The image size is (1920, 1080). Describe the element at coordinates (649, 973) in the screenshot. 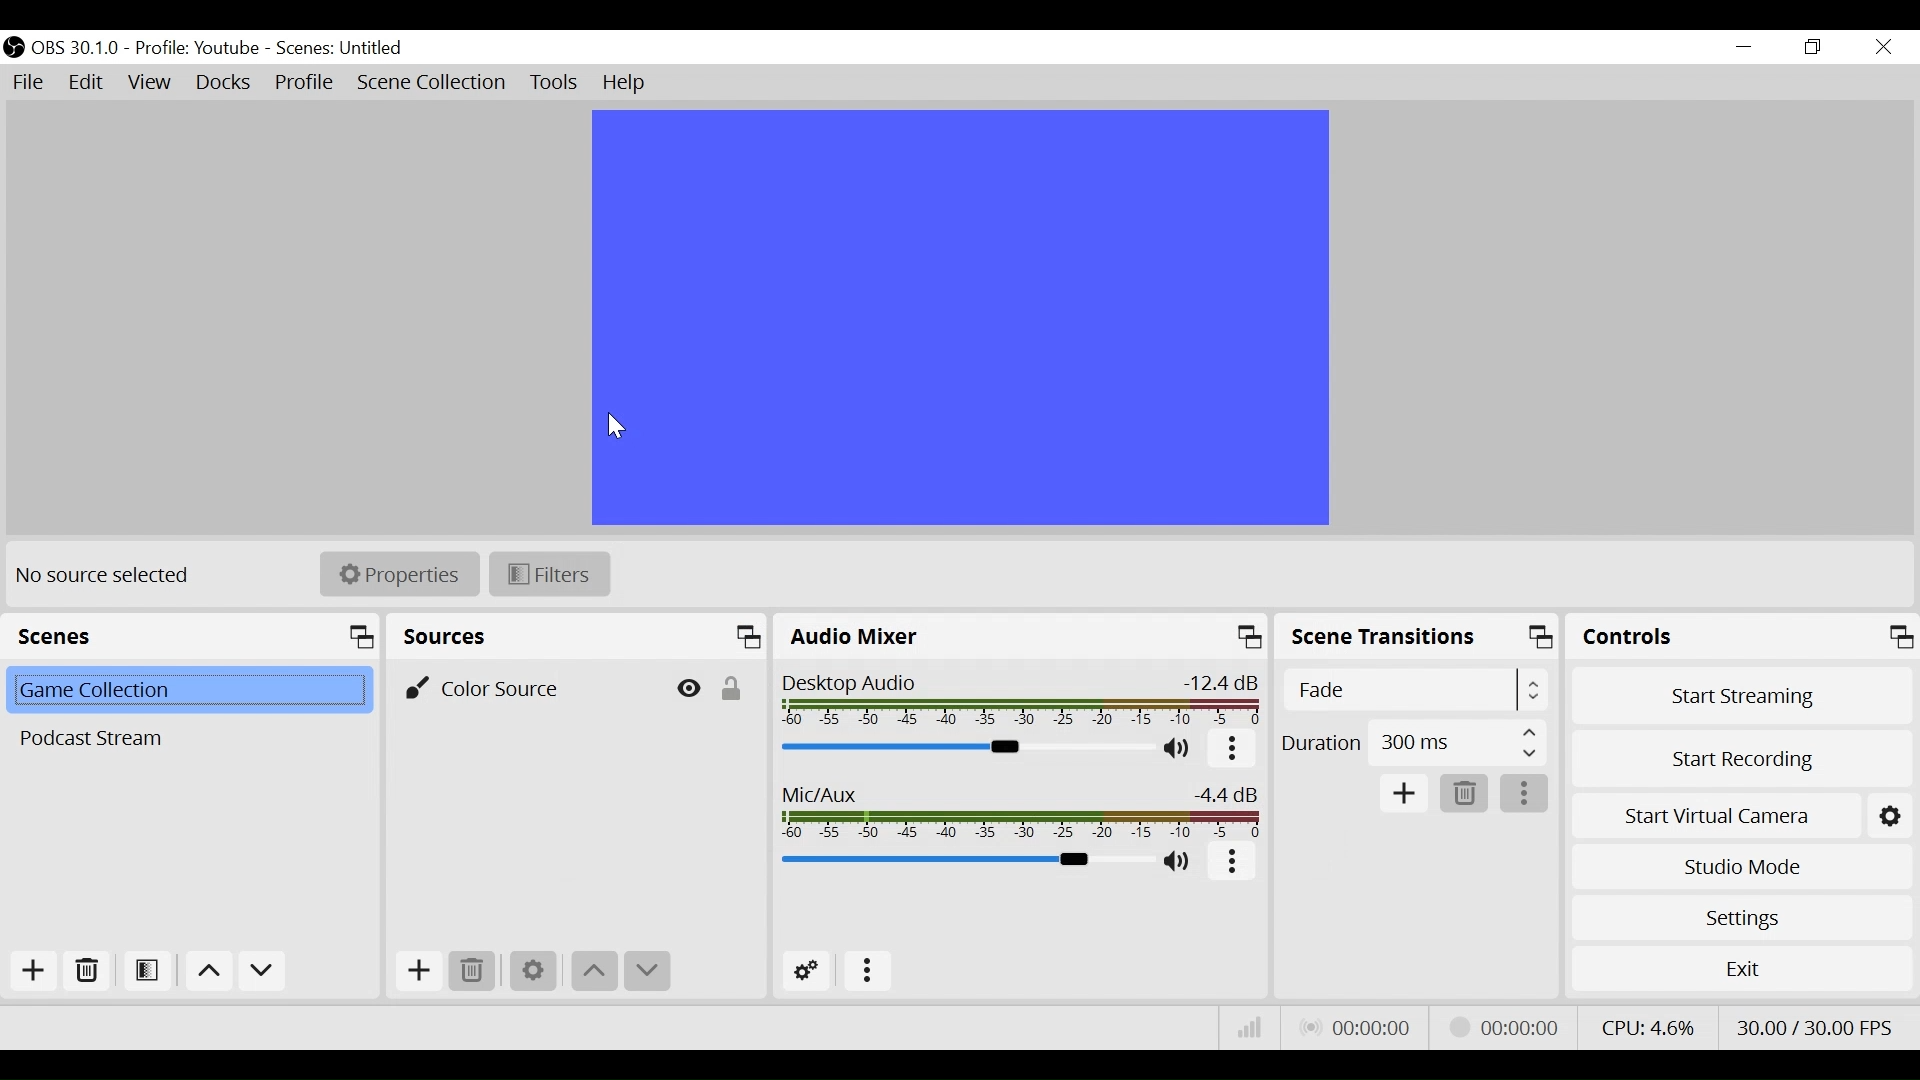

I see `move down` at that location.